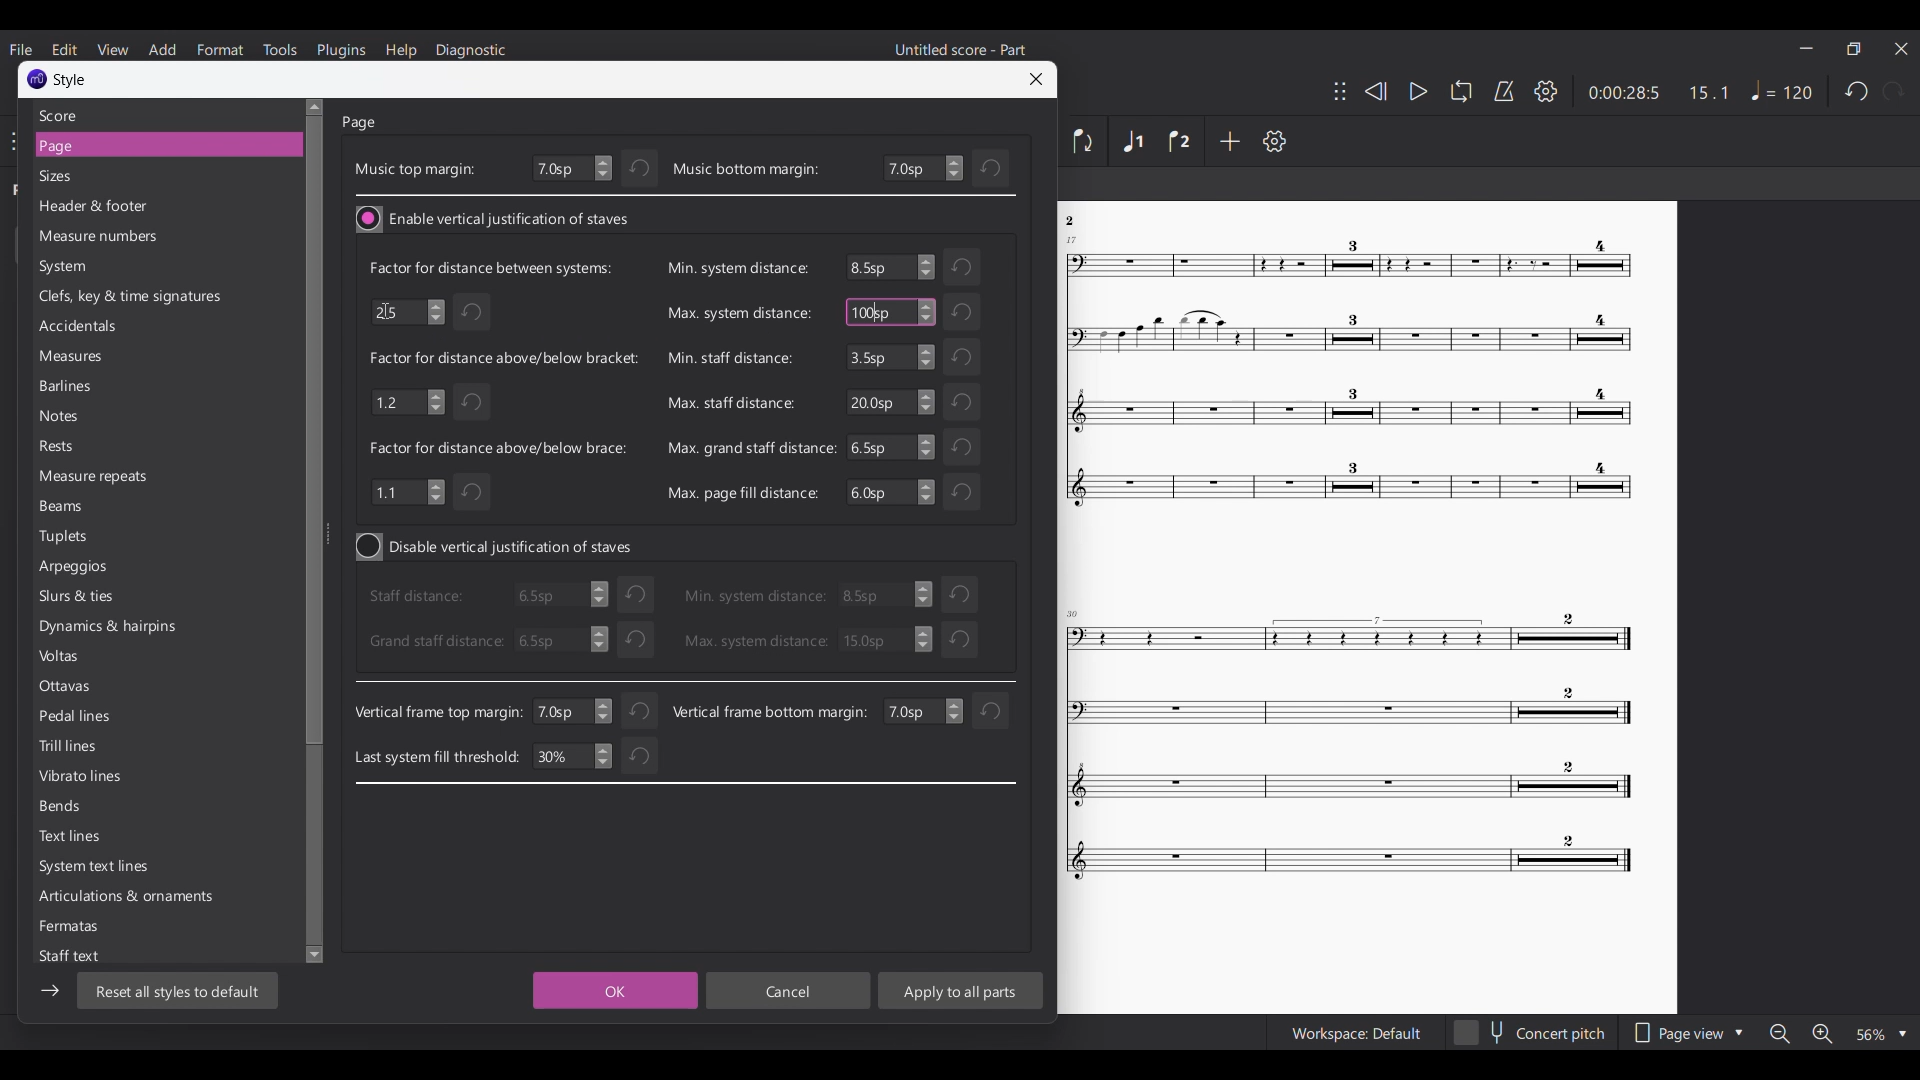 The width and height of the screenshot is (1920, 1080). What do you see at coordinates (221, 49) in the screenshot?
I see `format` at bounding box center [221, 49].